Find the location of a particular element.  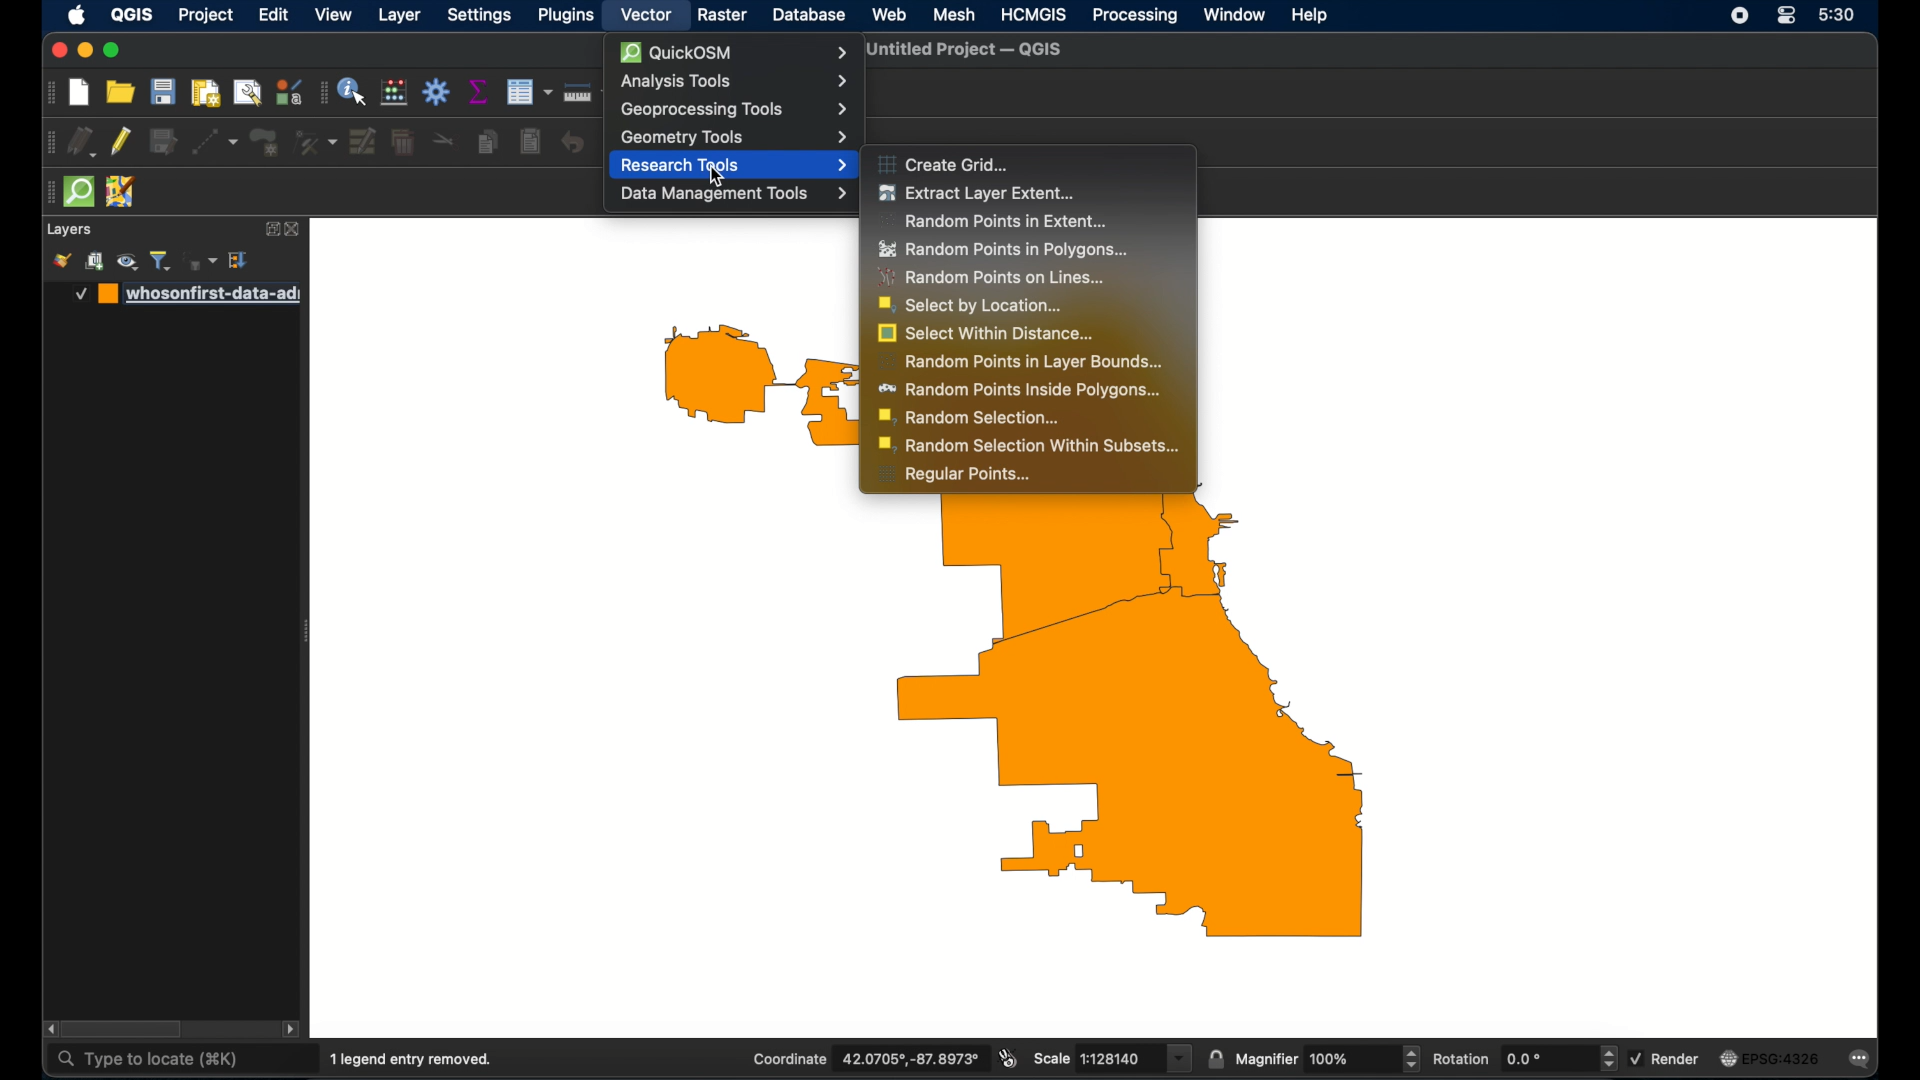

settings is located at coordinates (482, 15).